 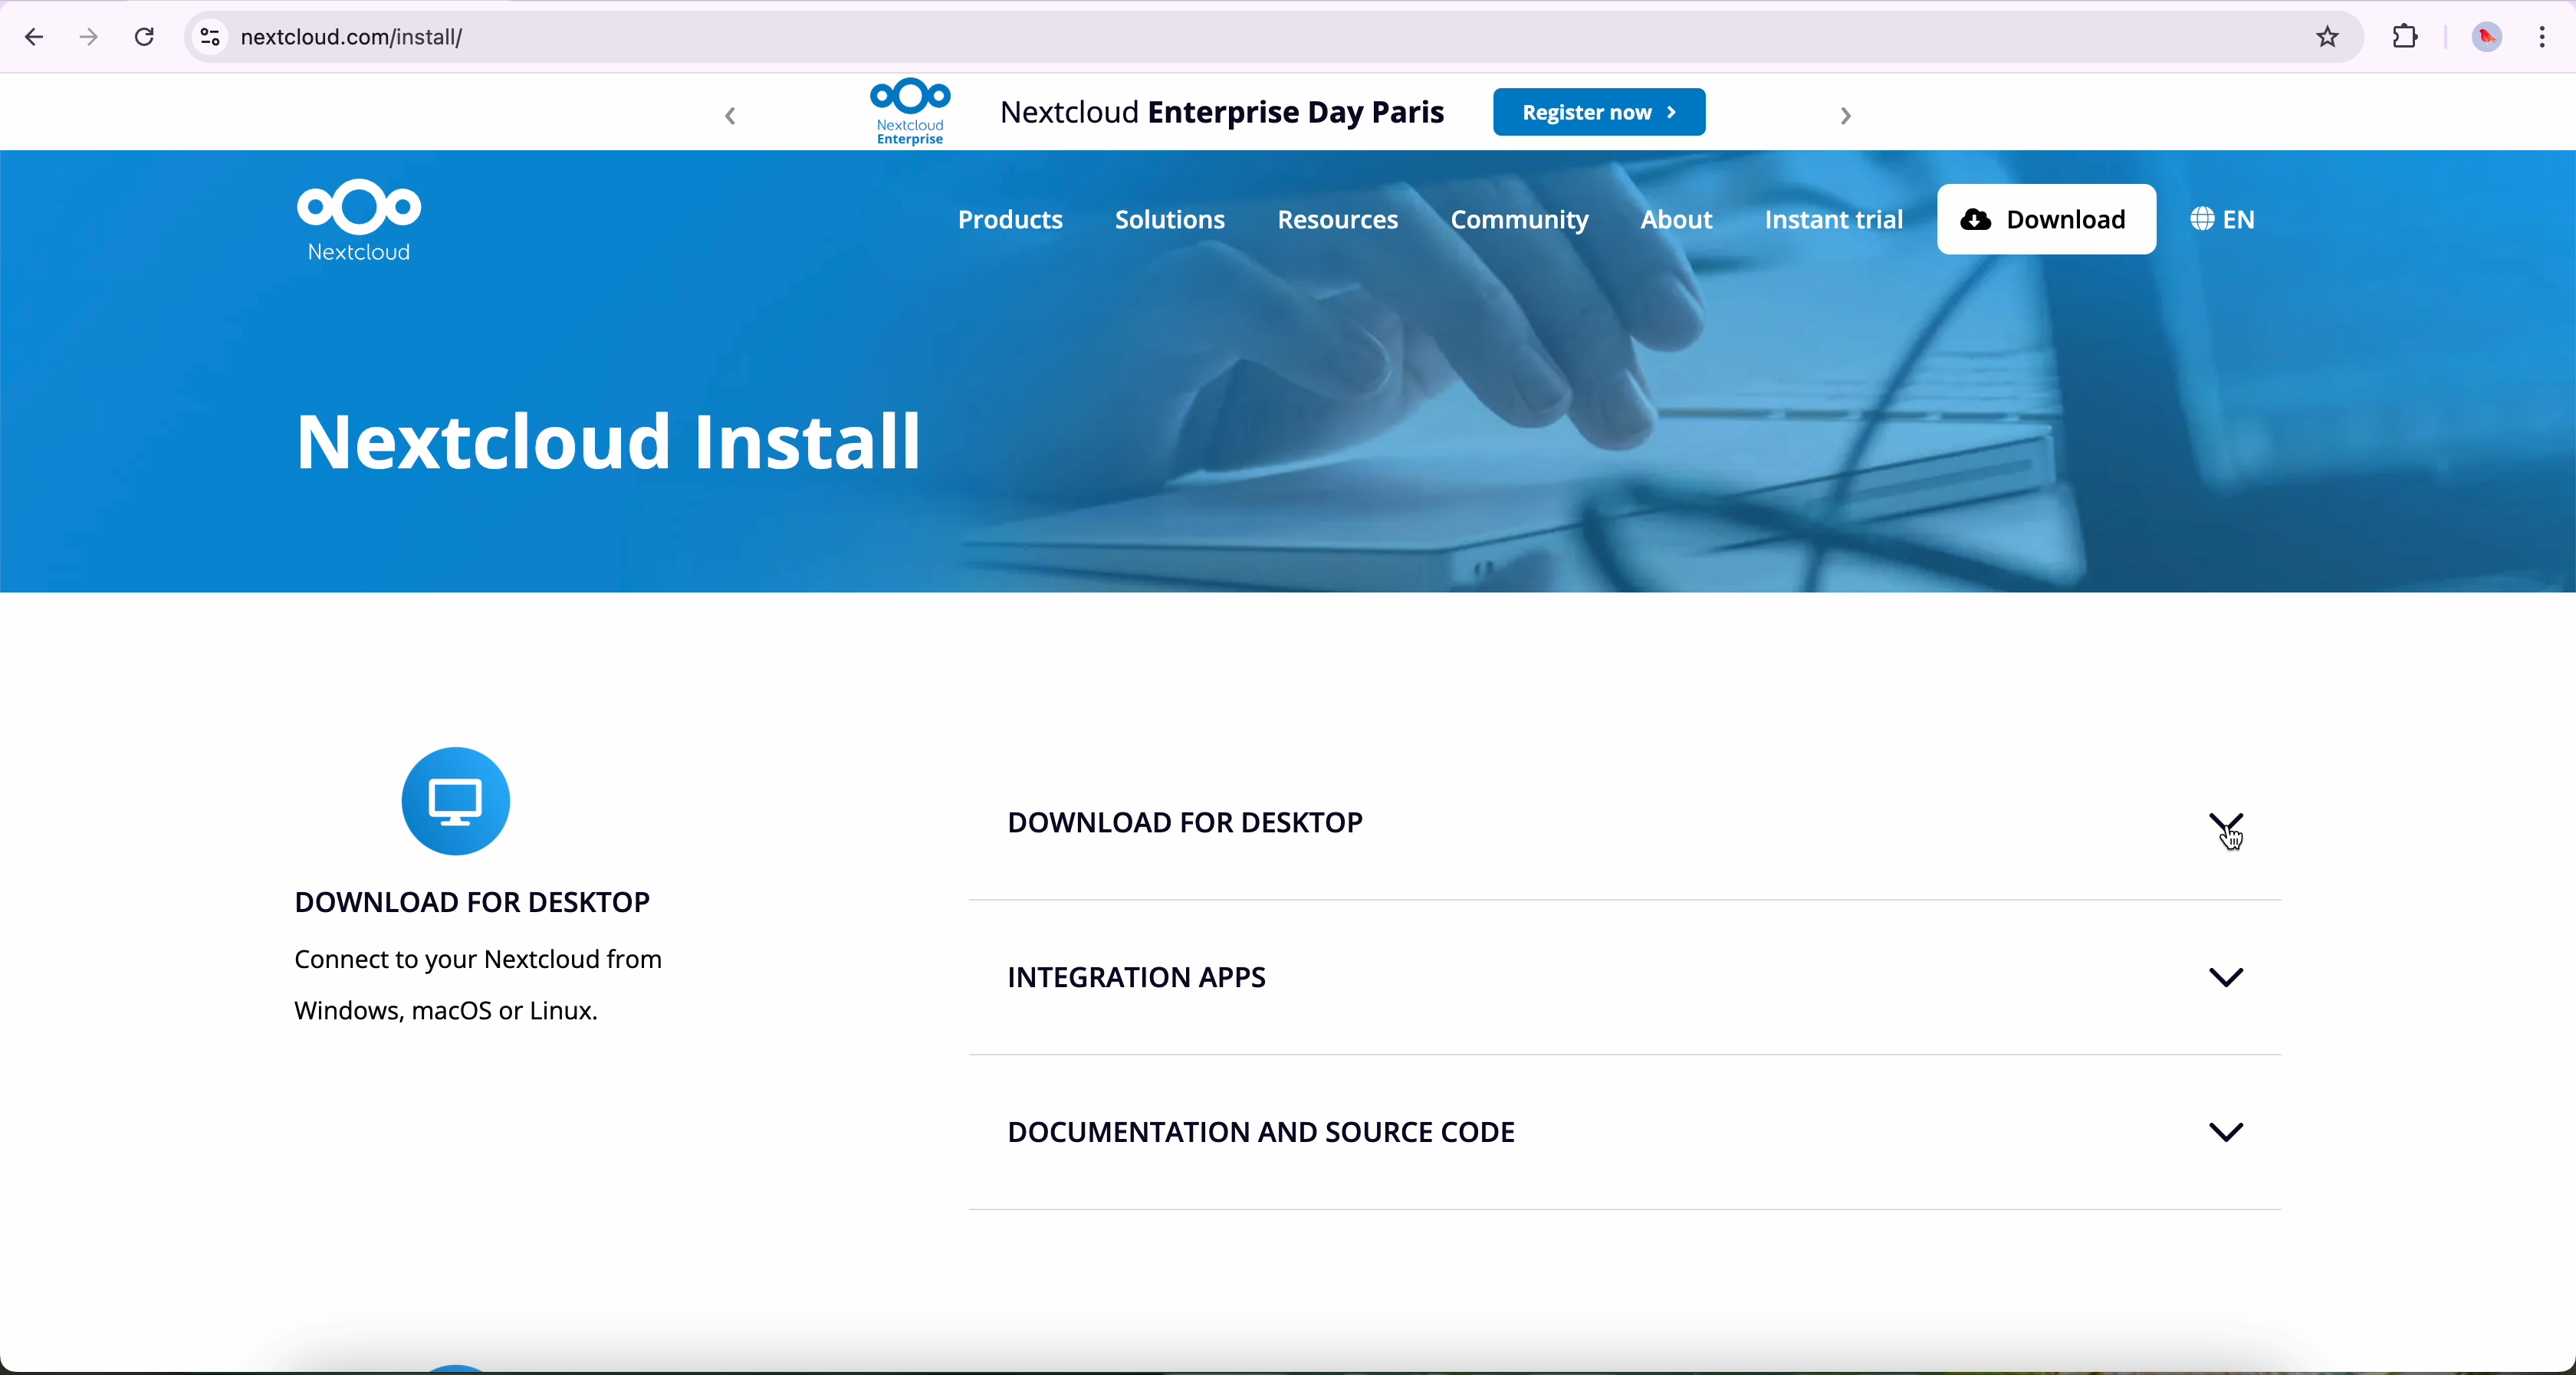 What do you see at coordinates (472, 899) in the screenshot?
I see `download for desktop` at bounding box center [472, 899].